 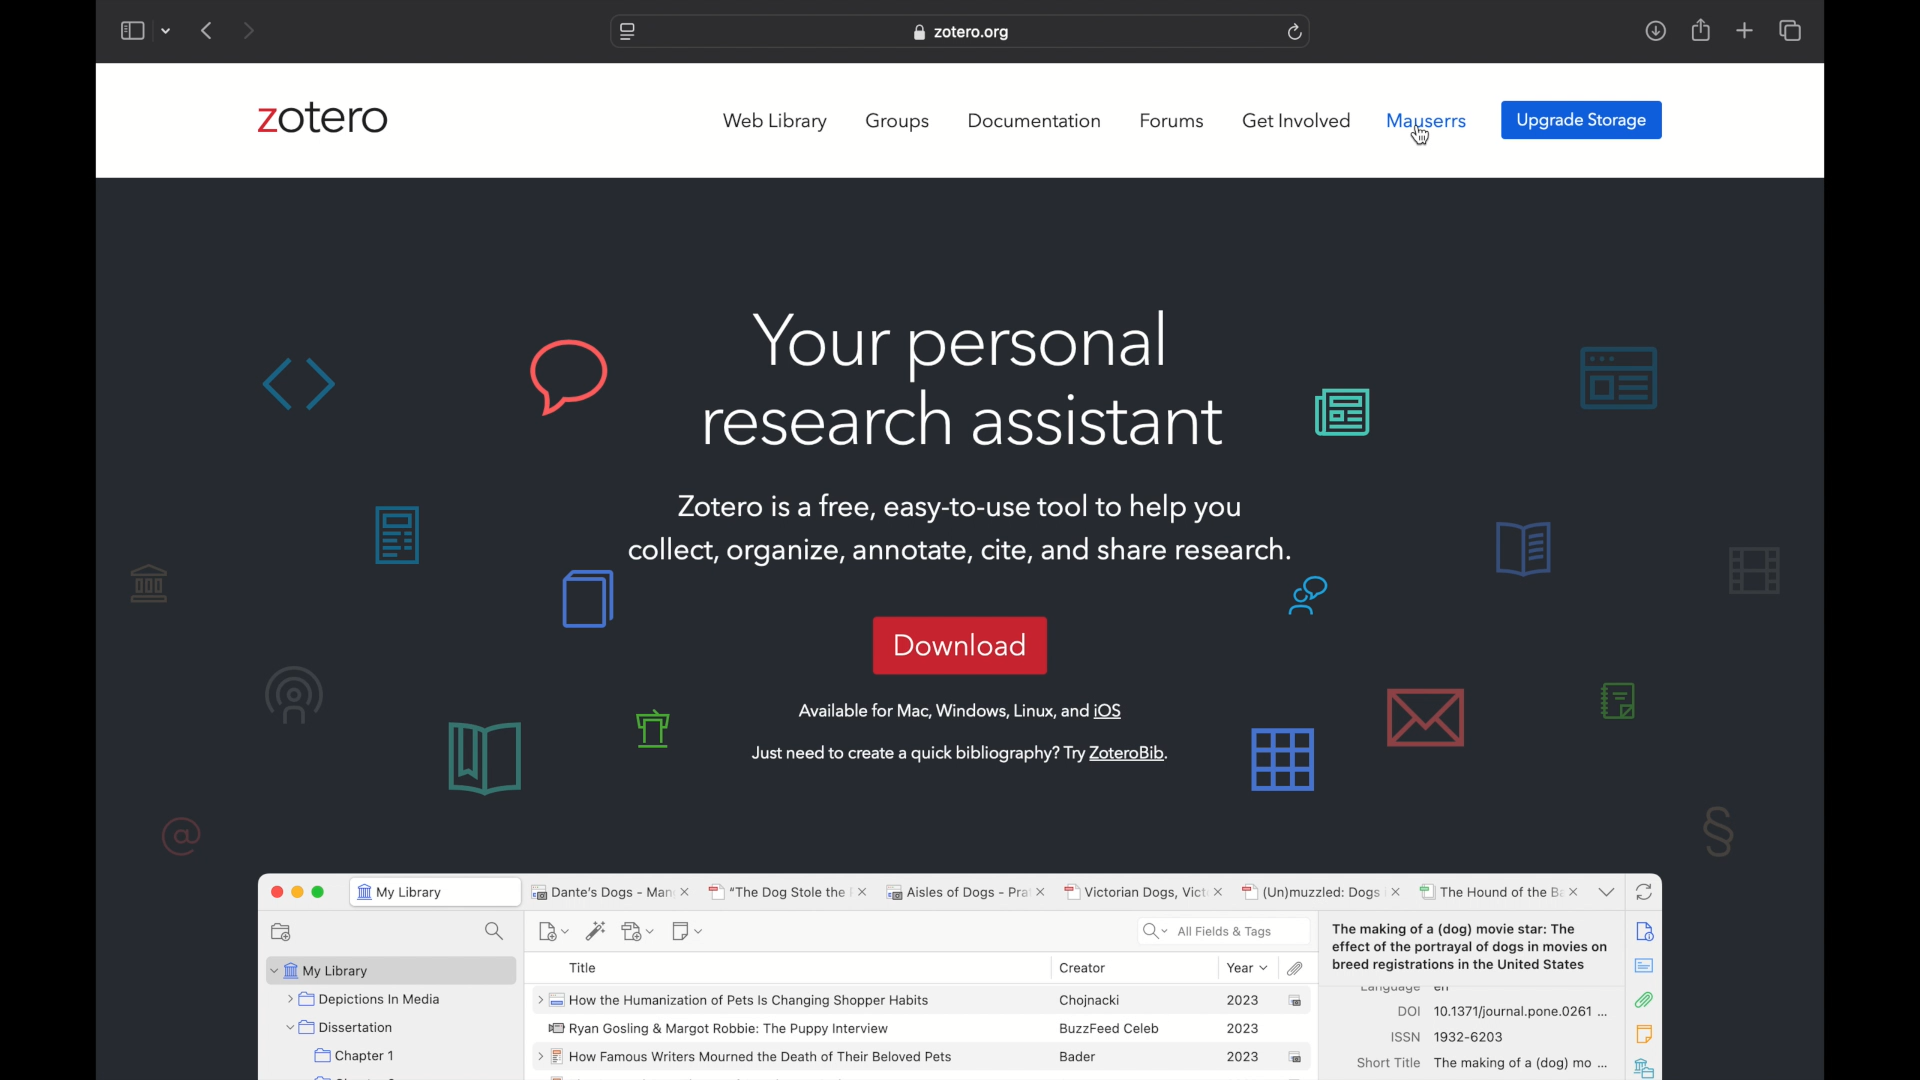 What do you see at coordinates (1592, 630) in the screenshot?
I see `background graphics` at bounding box center [1592, 630].